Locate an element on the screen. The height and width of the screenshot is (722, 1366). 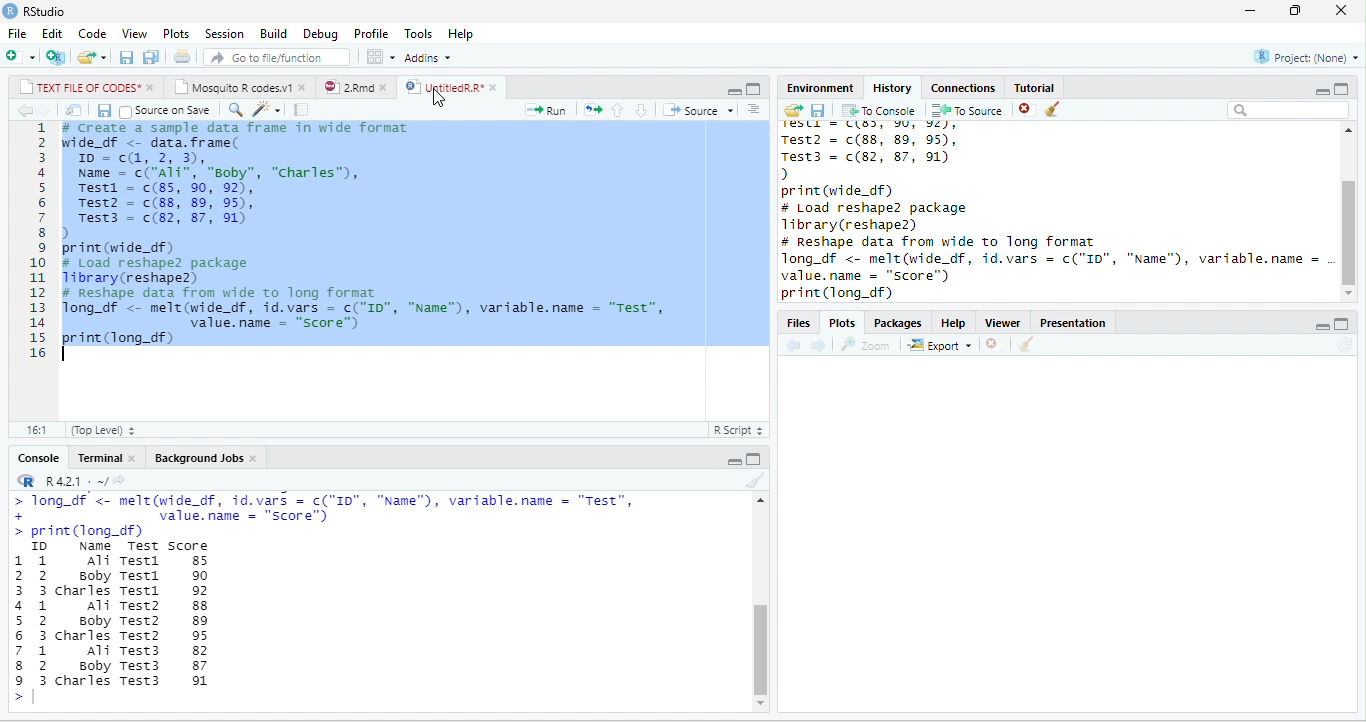
open file is located at coordinates (92, 57).